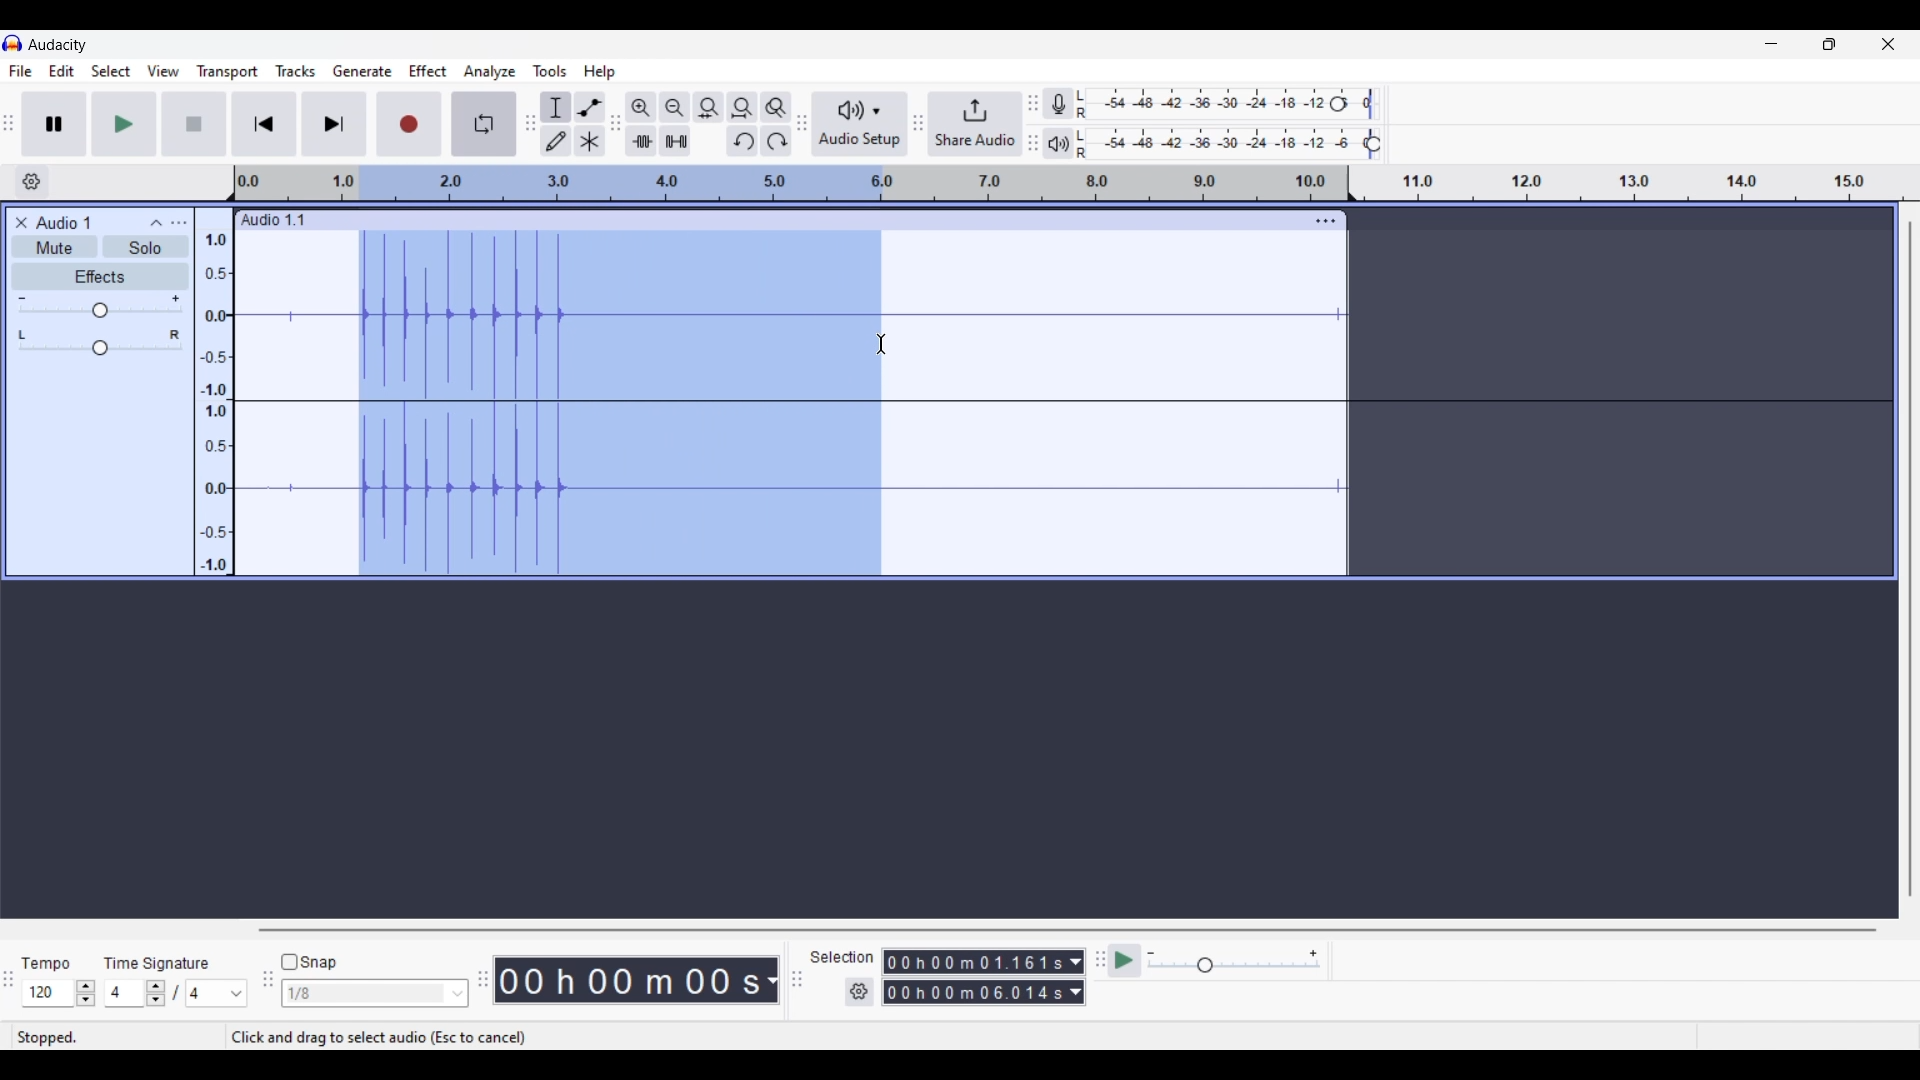  What do you see at coordinates (365, 994) in the screenshot?
I see `Type in snap` at bounding box center [365, 994].